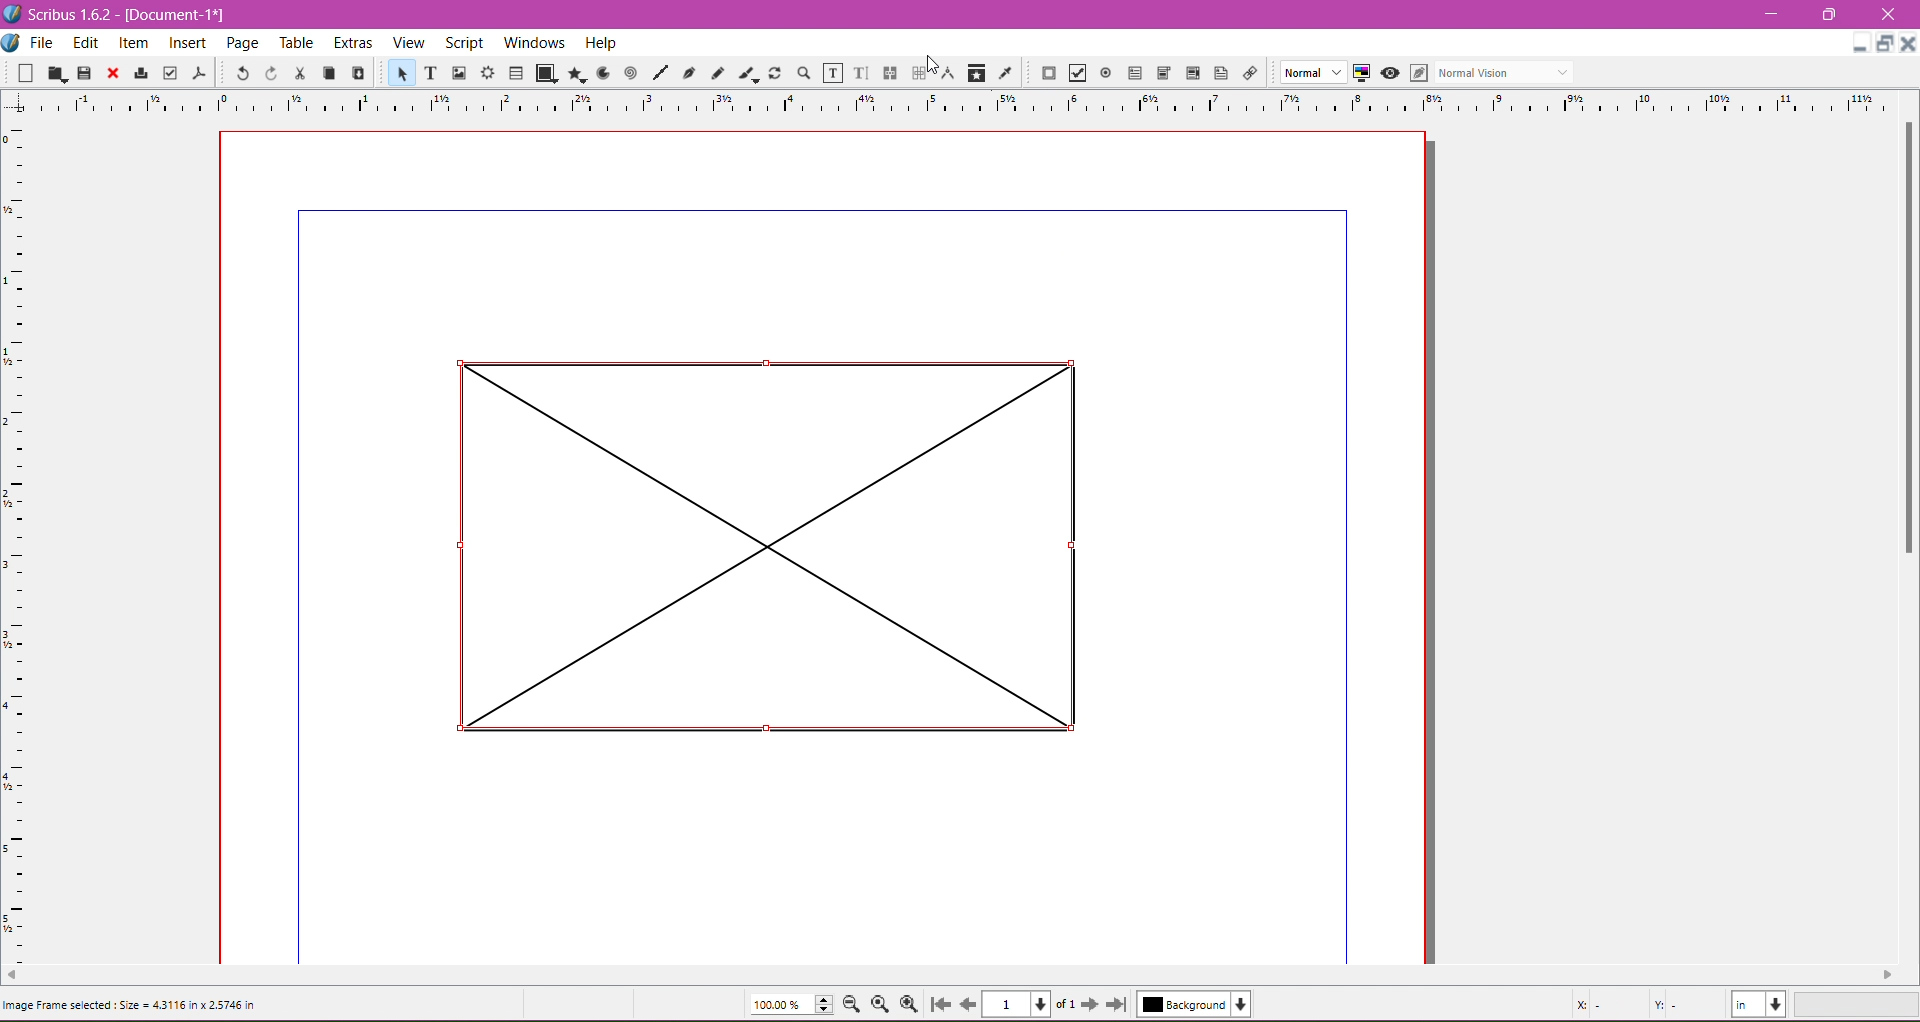 Image resolution: width=1920 pixels, height=1022 pixels. I want to click on Windows, so click(532, 41).